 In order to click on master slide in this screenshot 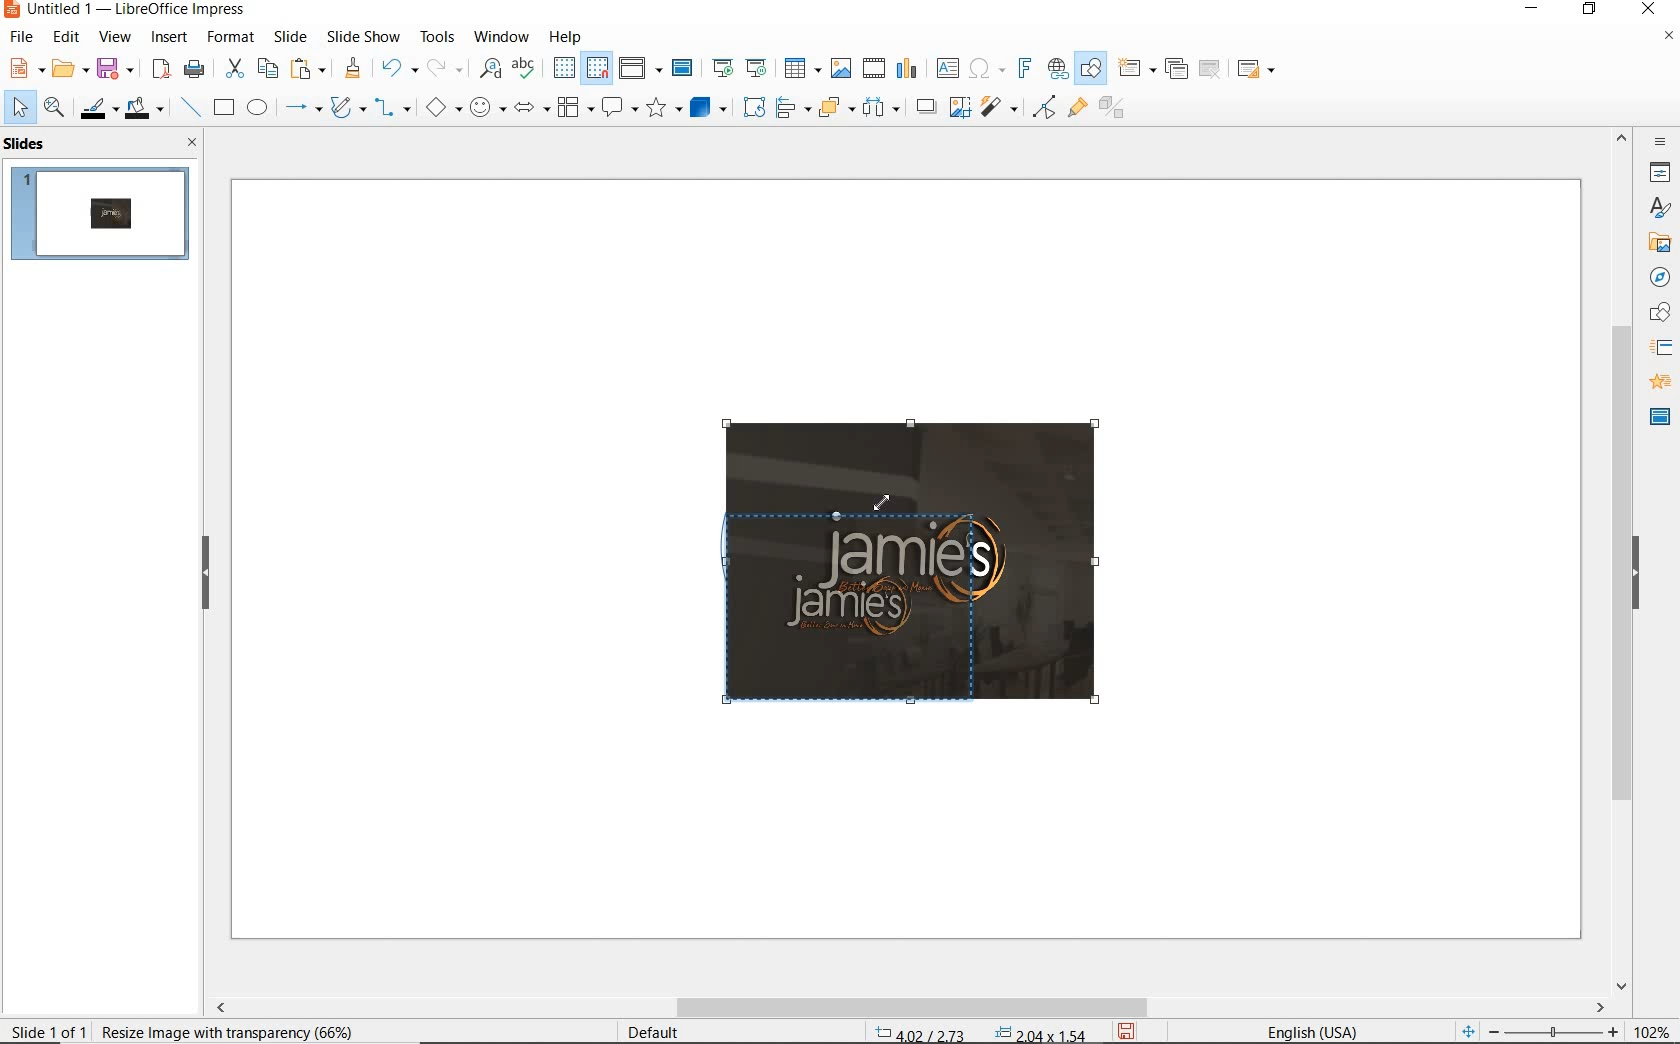, I will do `click(1660, 415)`.